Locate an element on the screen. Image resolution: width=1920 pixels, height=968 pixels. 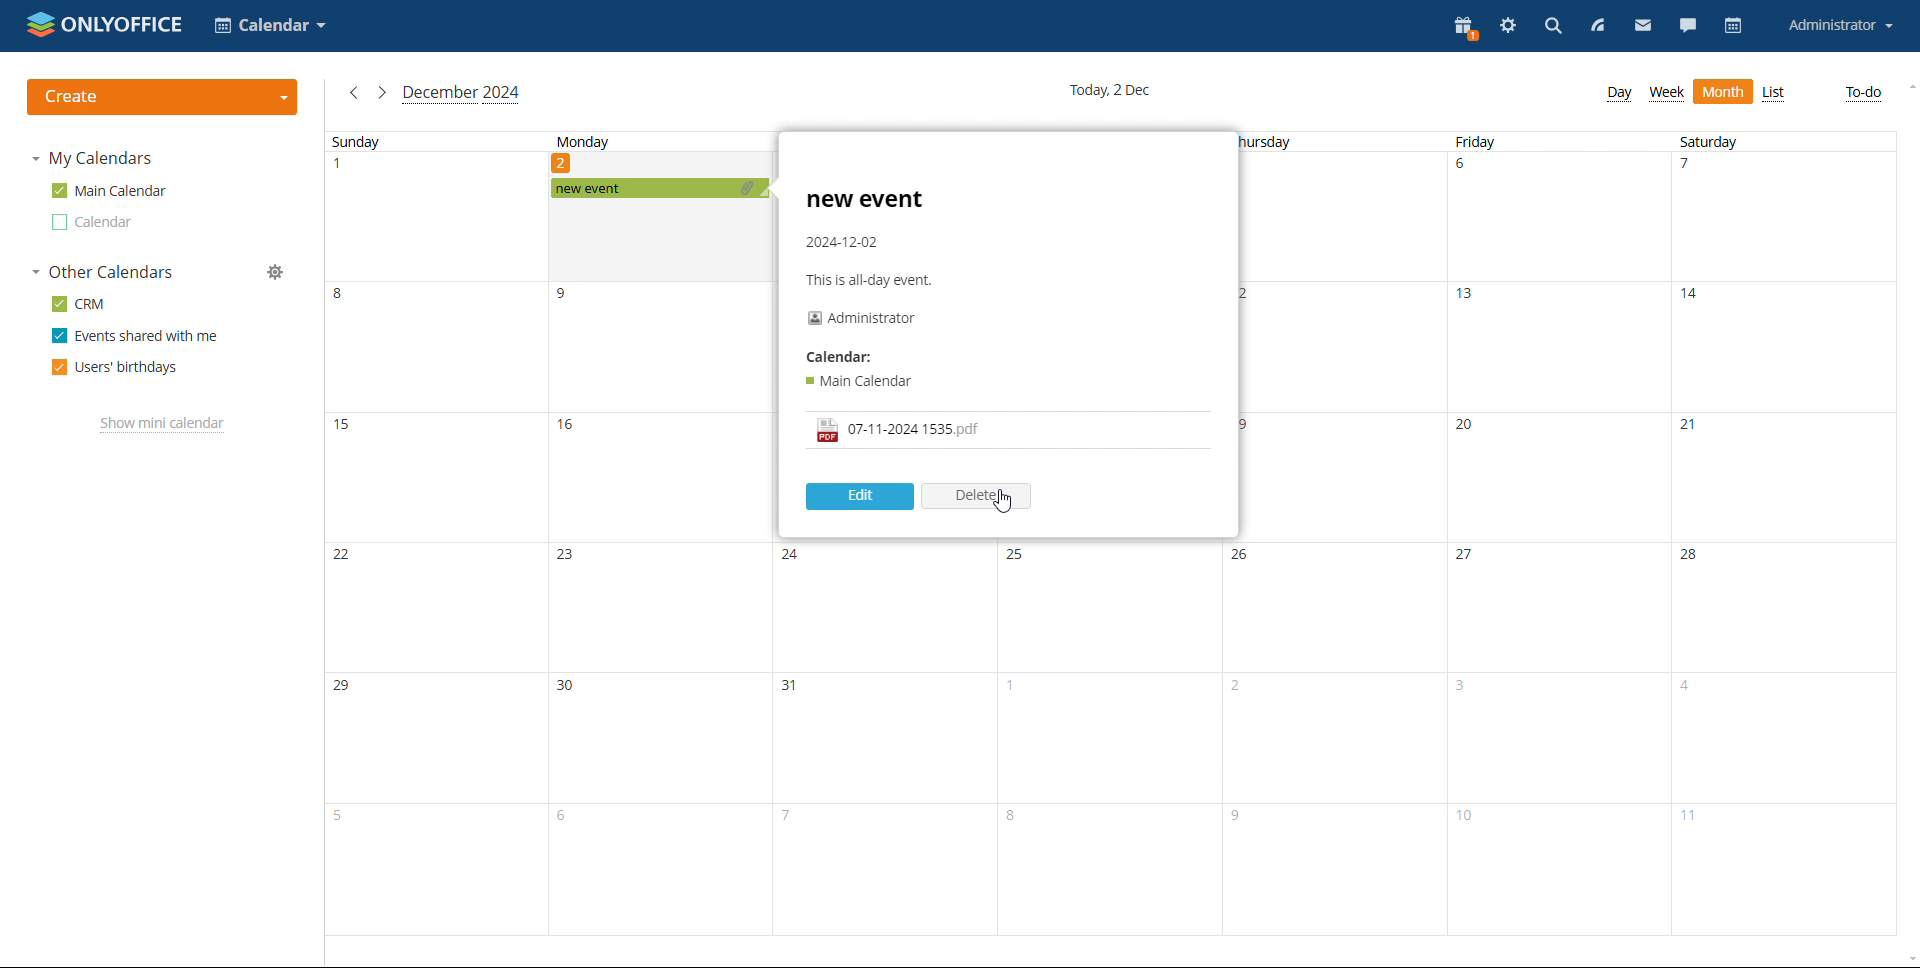
Administrator is located at coordinates (1840, 26).